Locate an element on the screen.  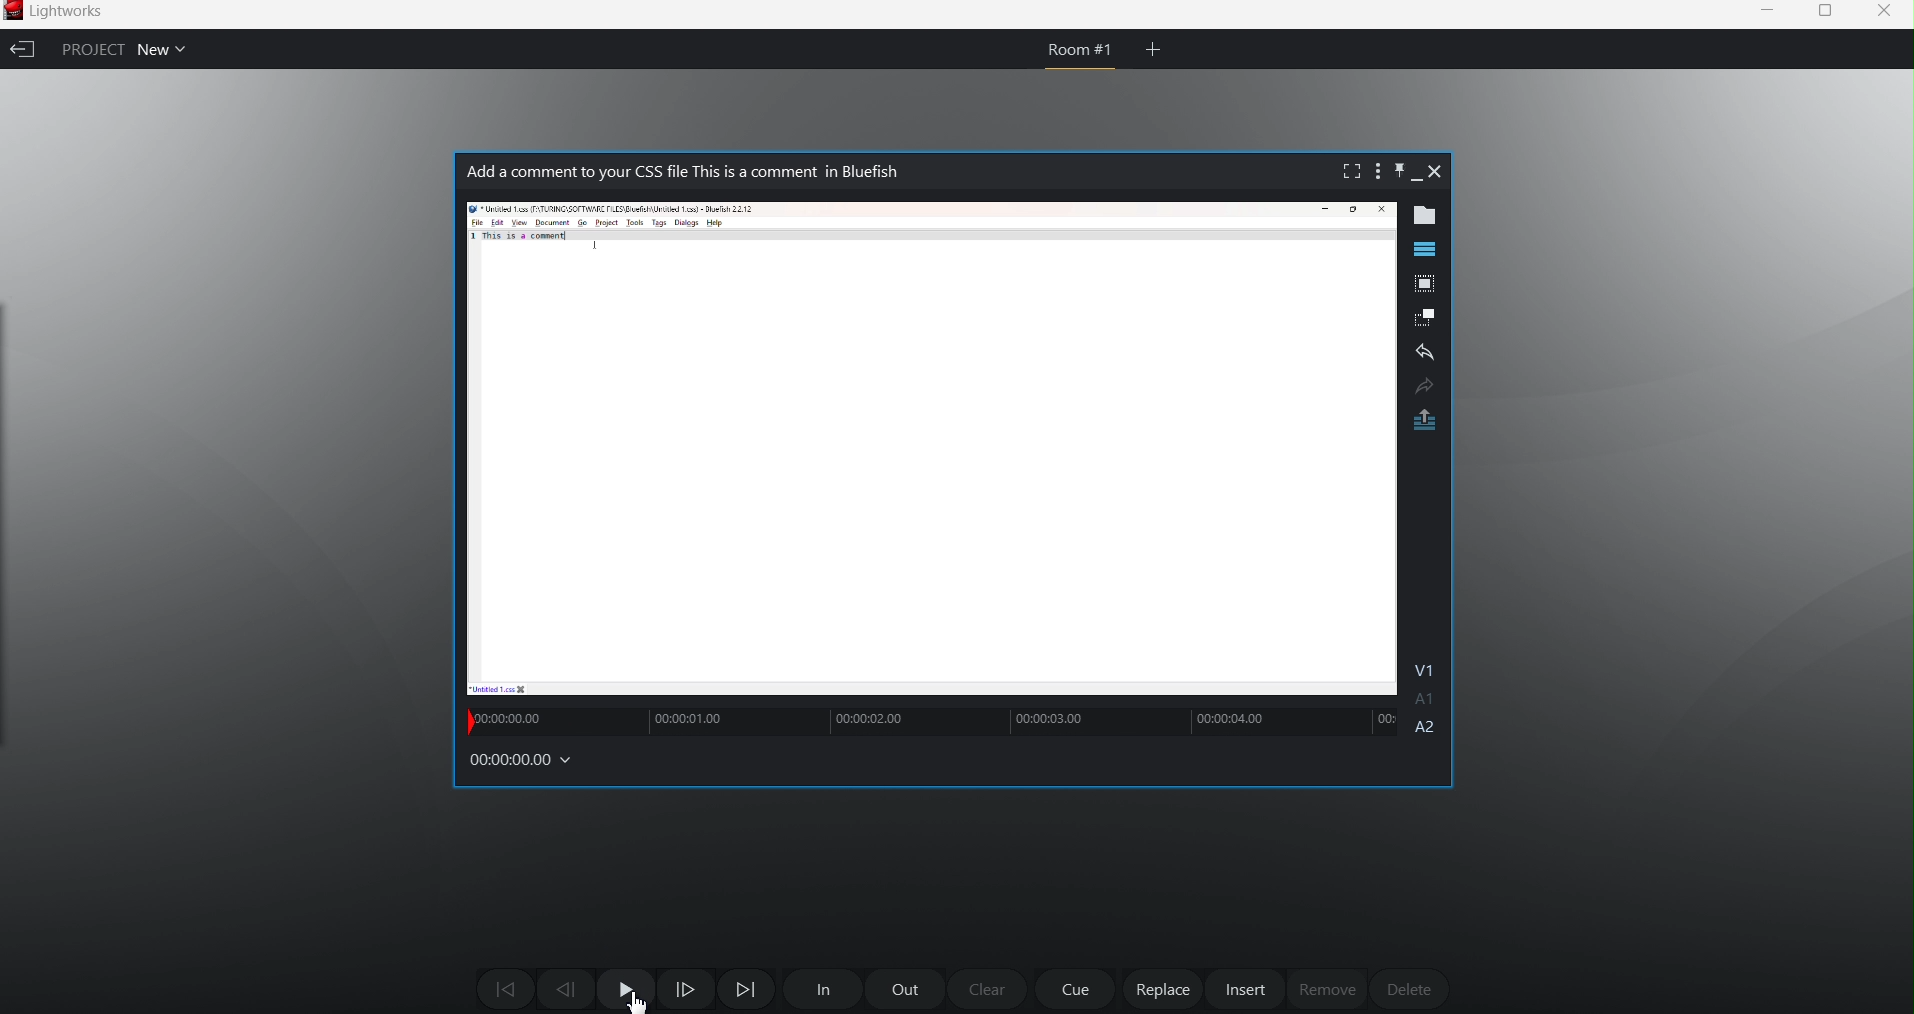
insert is located at coordinates (1246, 989).